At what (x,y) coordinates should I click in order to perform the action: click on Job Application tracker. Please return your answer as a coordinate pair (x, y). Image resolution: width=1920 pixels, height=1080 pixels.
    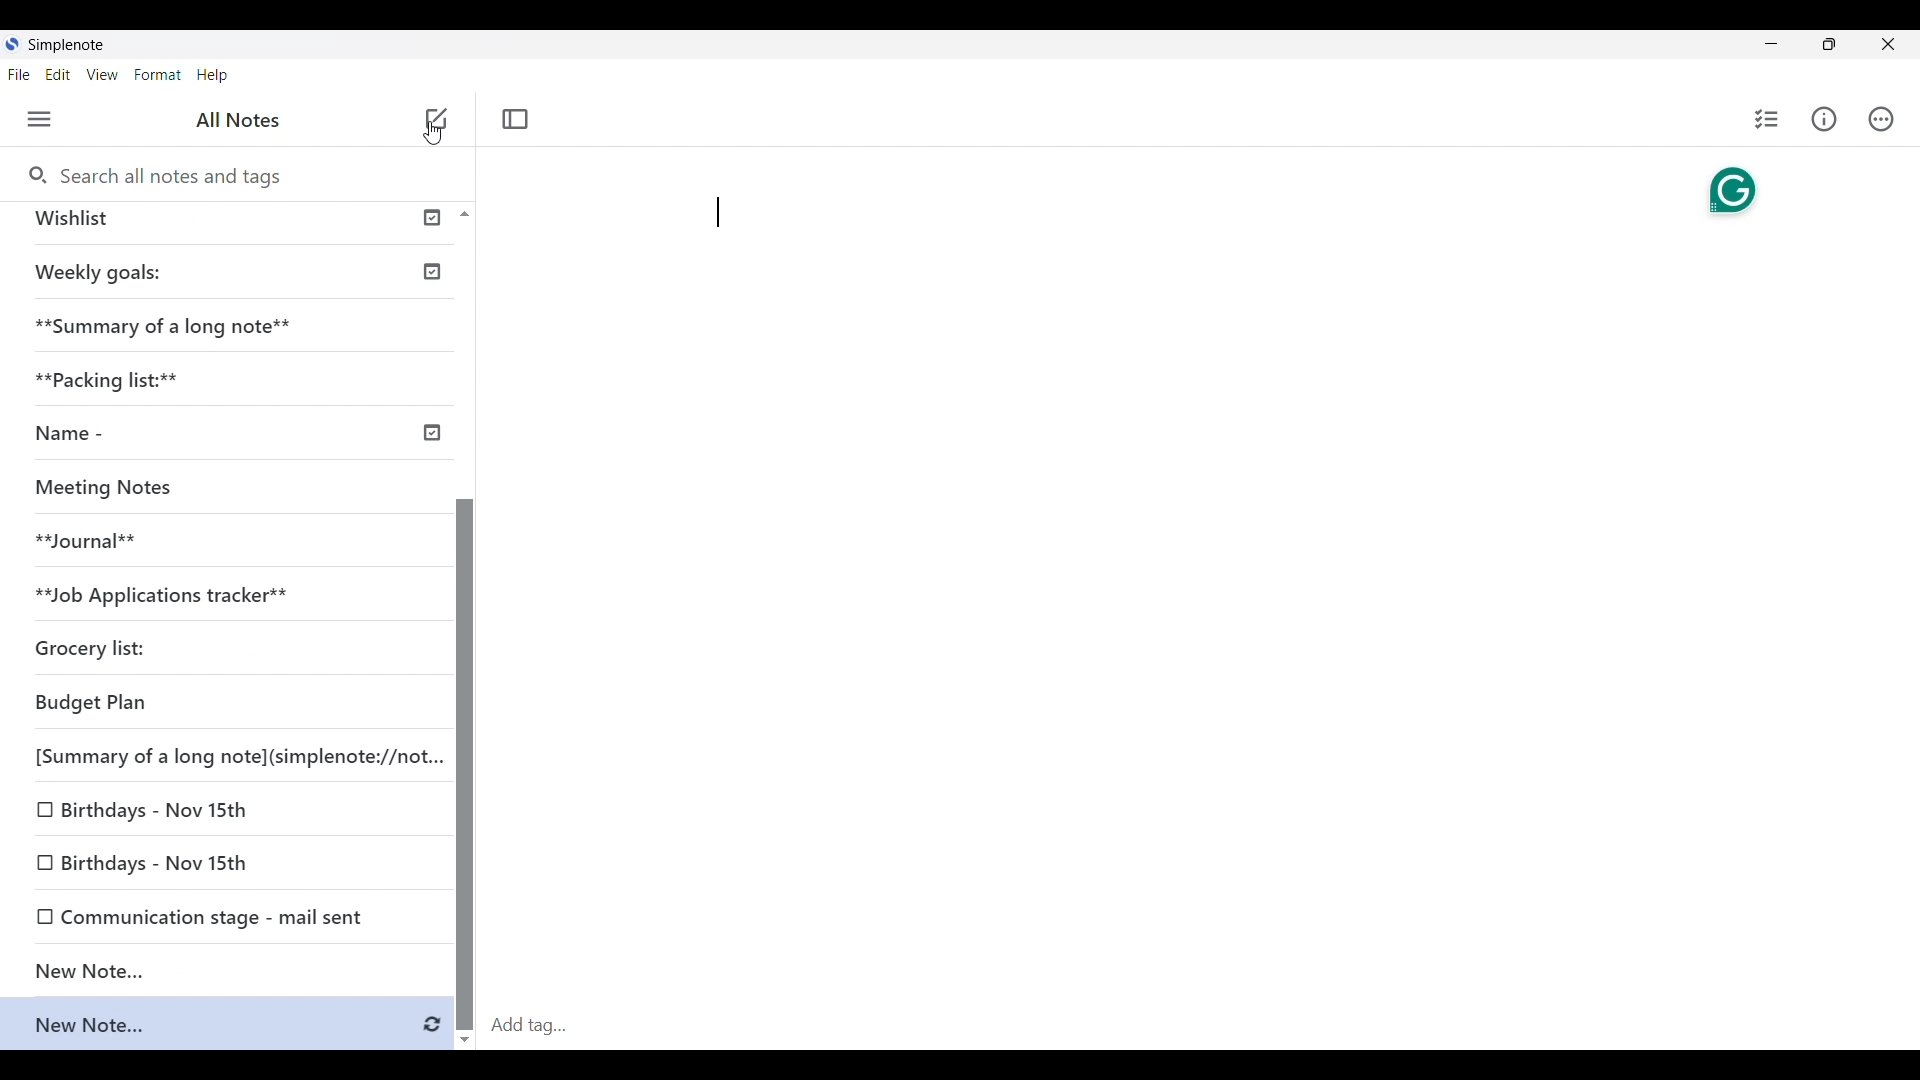
    Looking at the image, I should click on (167, 595).